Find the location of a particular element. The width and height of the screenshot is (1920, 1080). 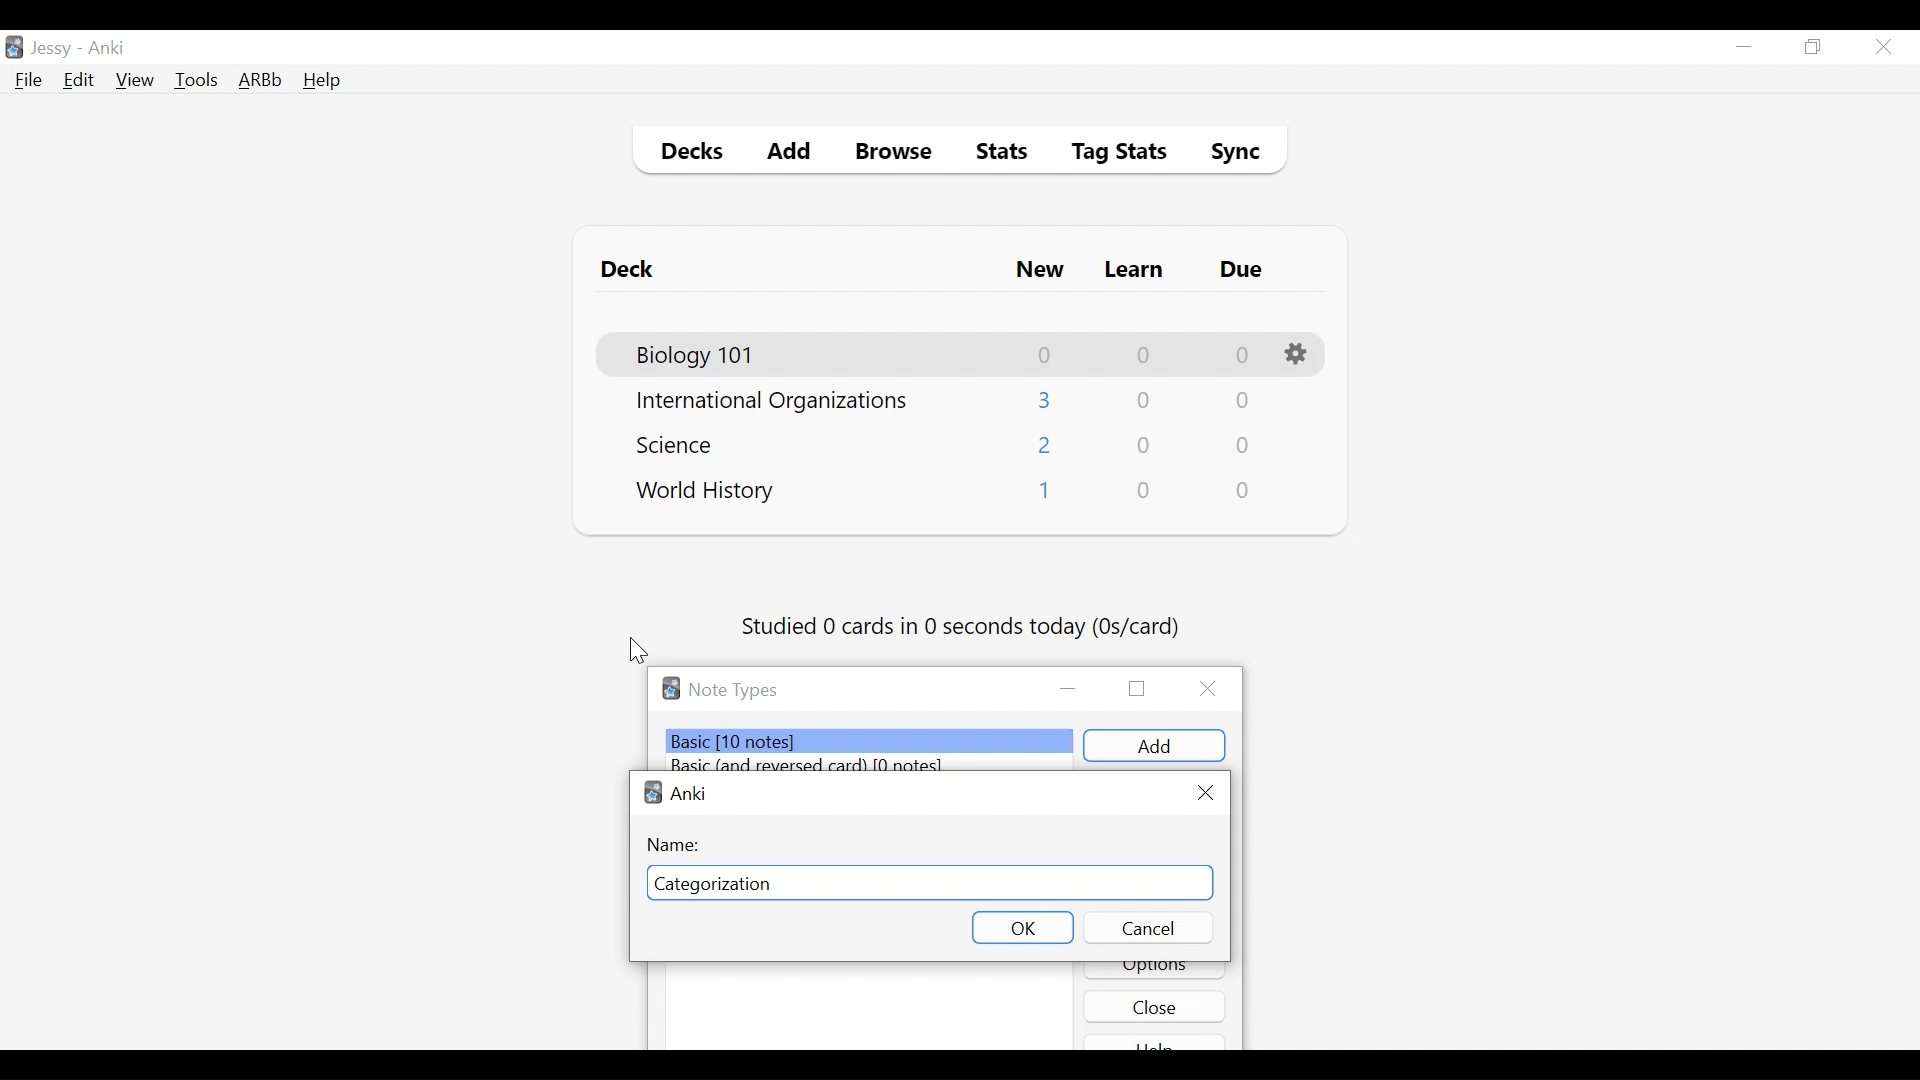

Deck Name is located at coordinates (772, 402).